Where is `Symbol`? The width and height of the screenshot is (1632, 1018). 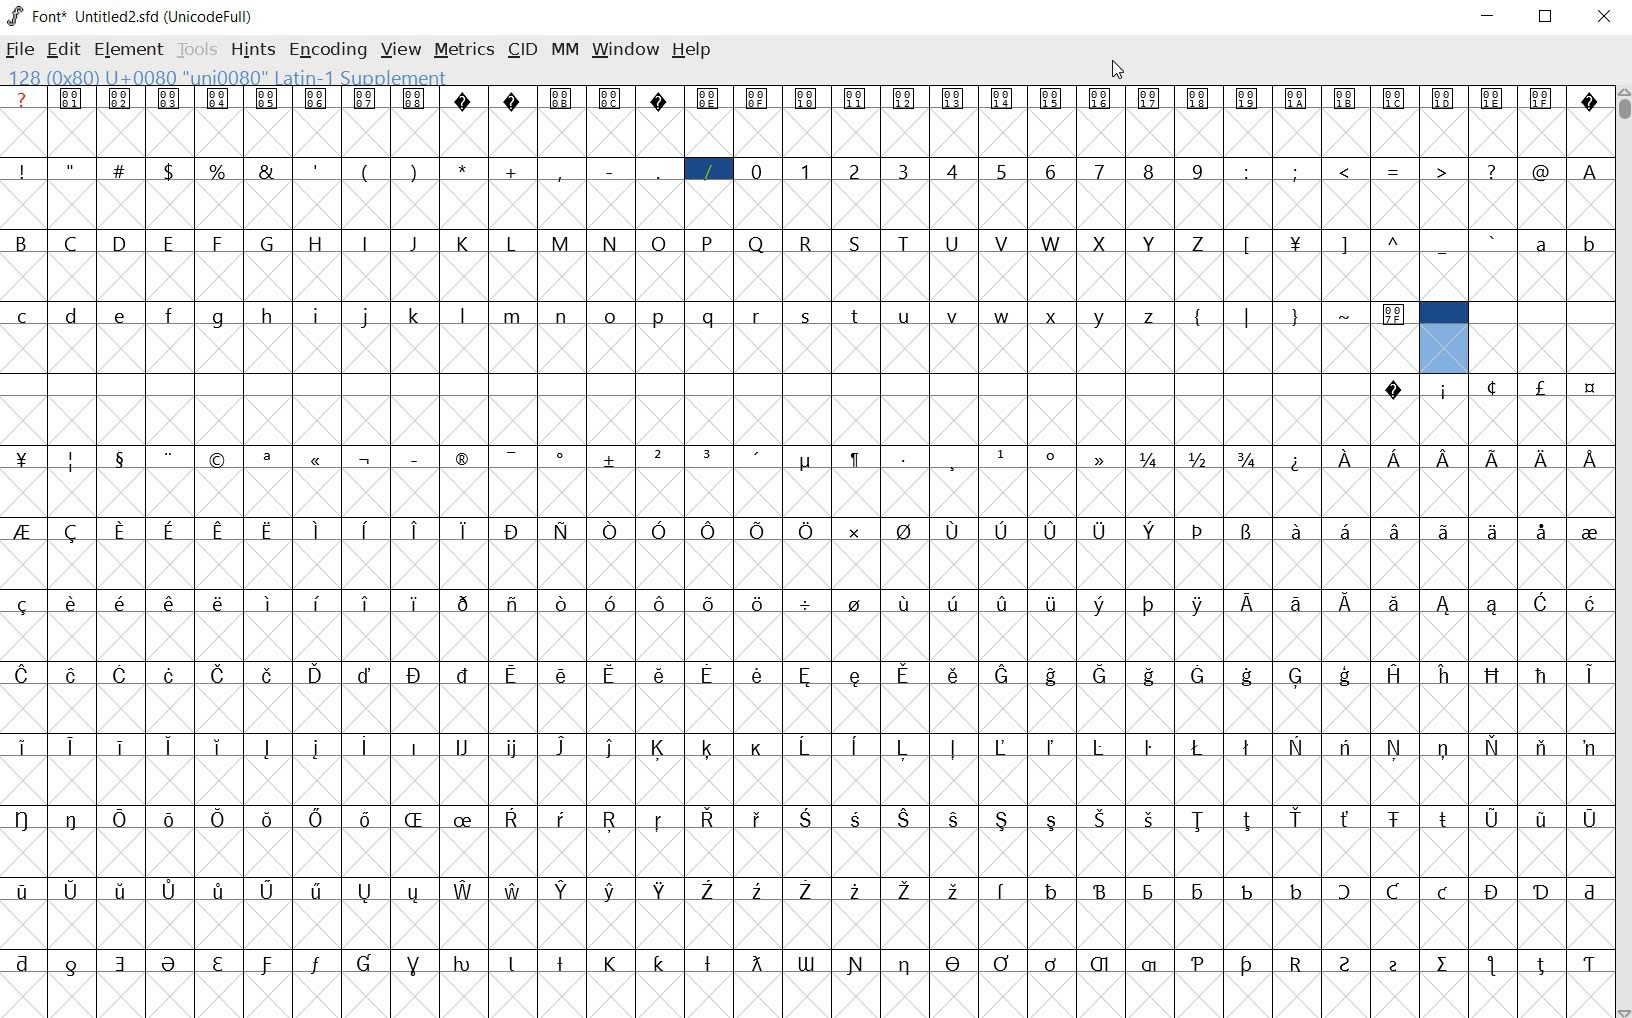
Symbol is located at coordinates (515, 889).